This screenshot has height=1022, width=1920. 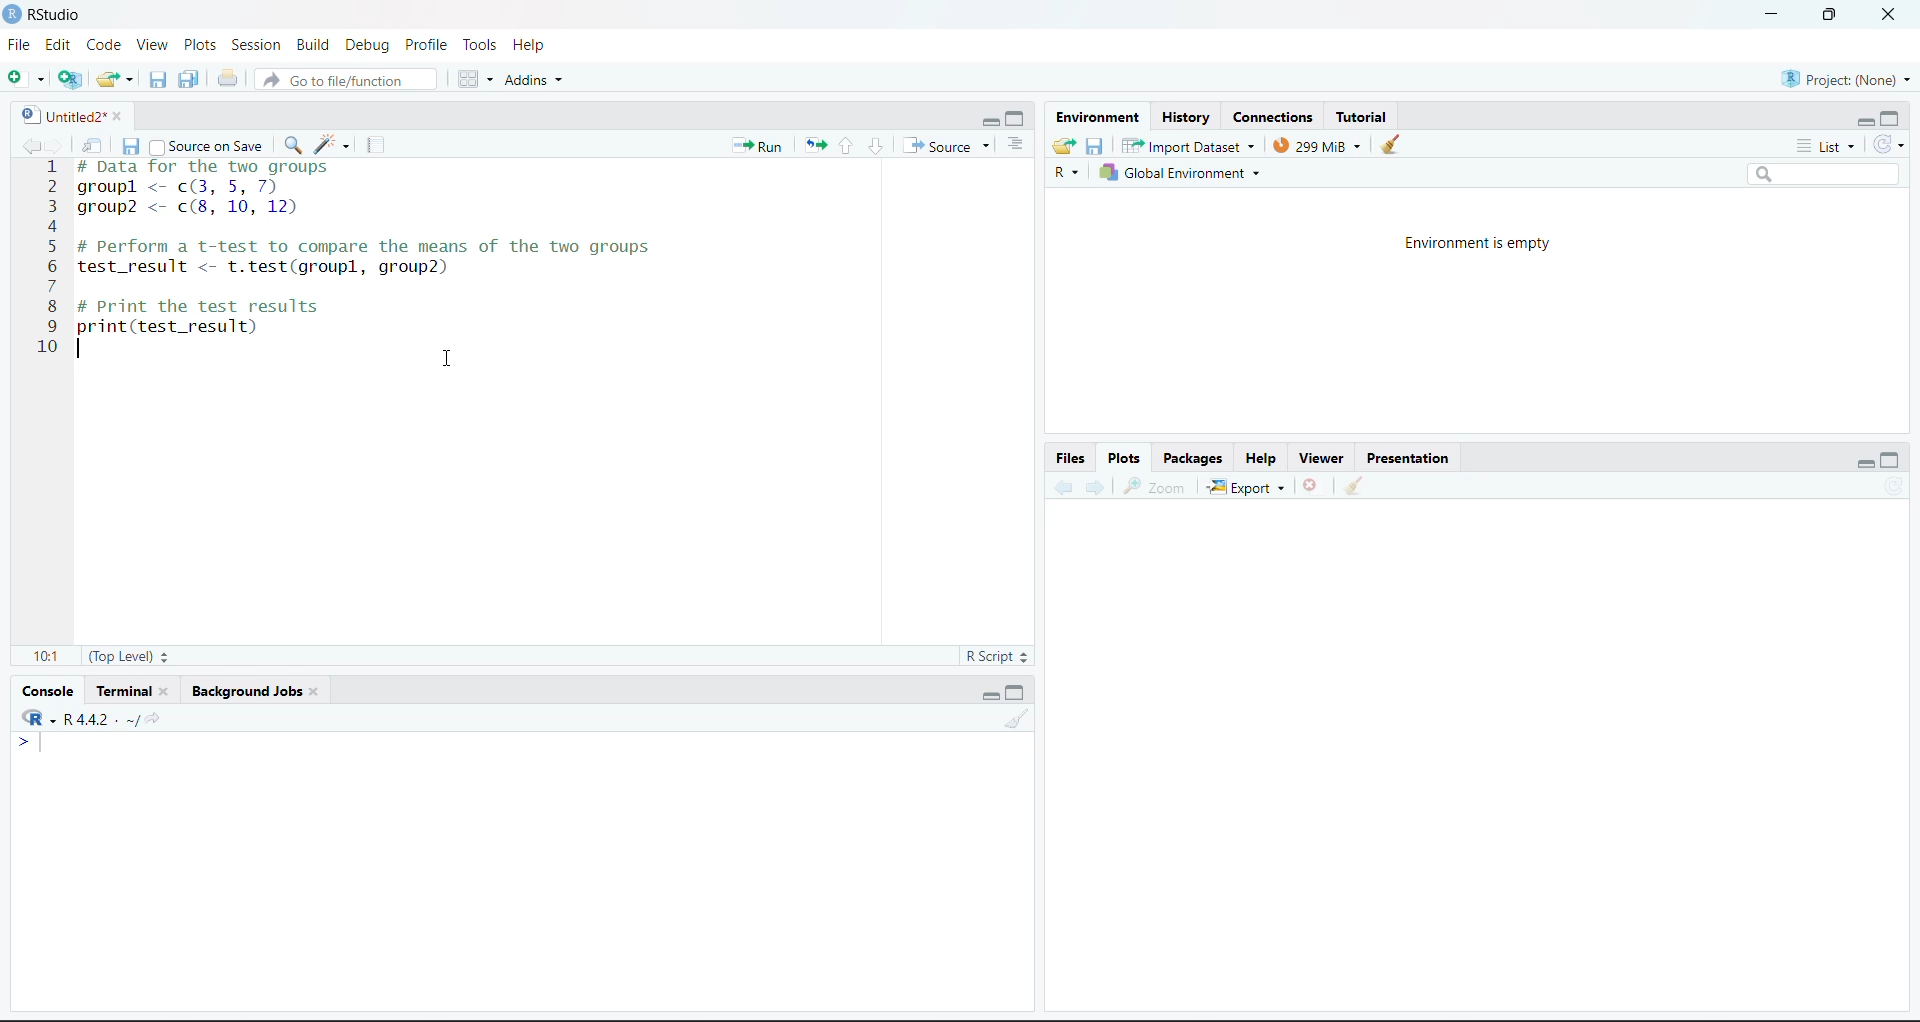 What do you see at coordinates (1096, 115) in the screenshot?
I see `Environment` at bounding box center [1096, 115].